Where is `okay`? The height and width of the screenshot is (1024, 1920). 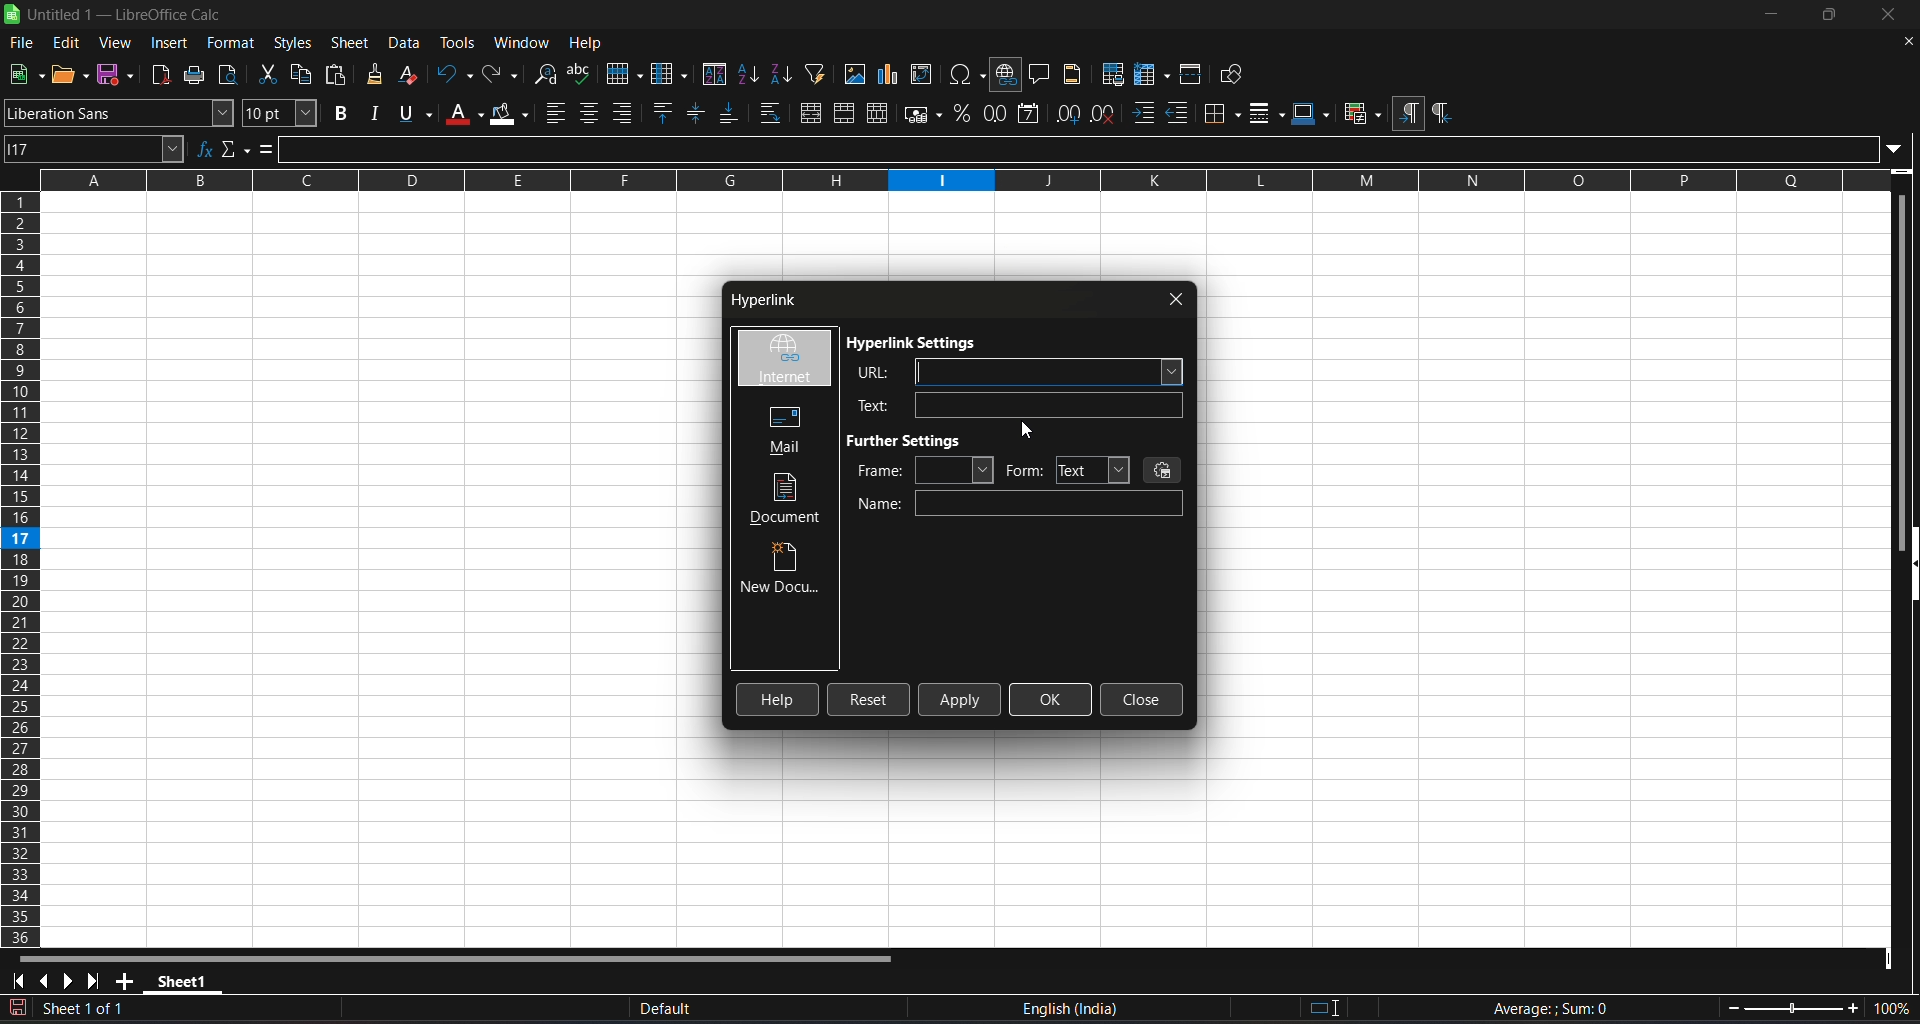
okay is located at coordinates (1051, 699).